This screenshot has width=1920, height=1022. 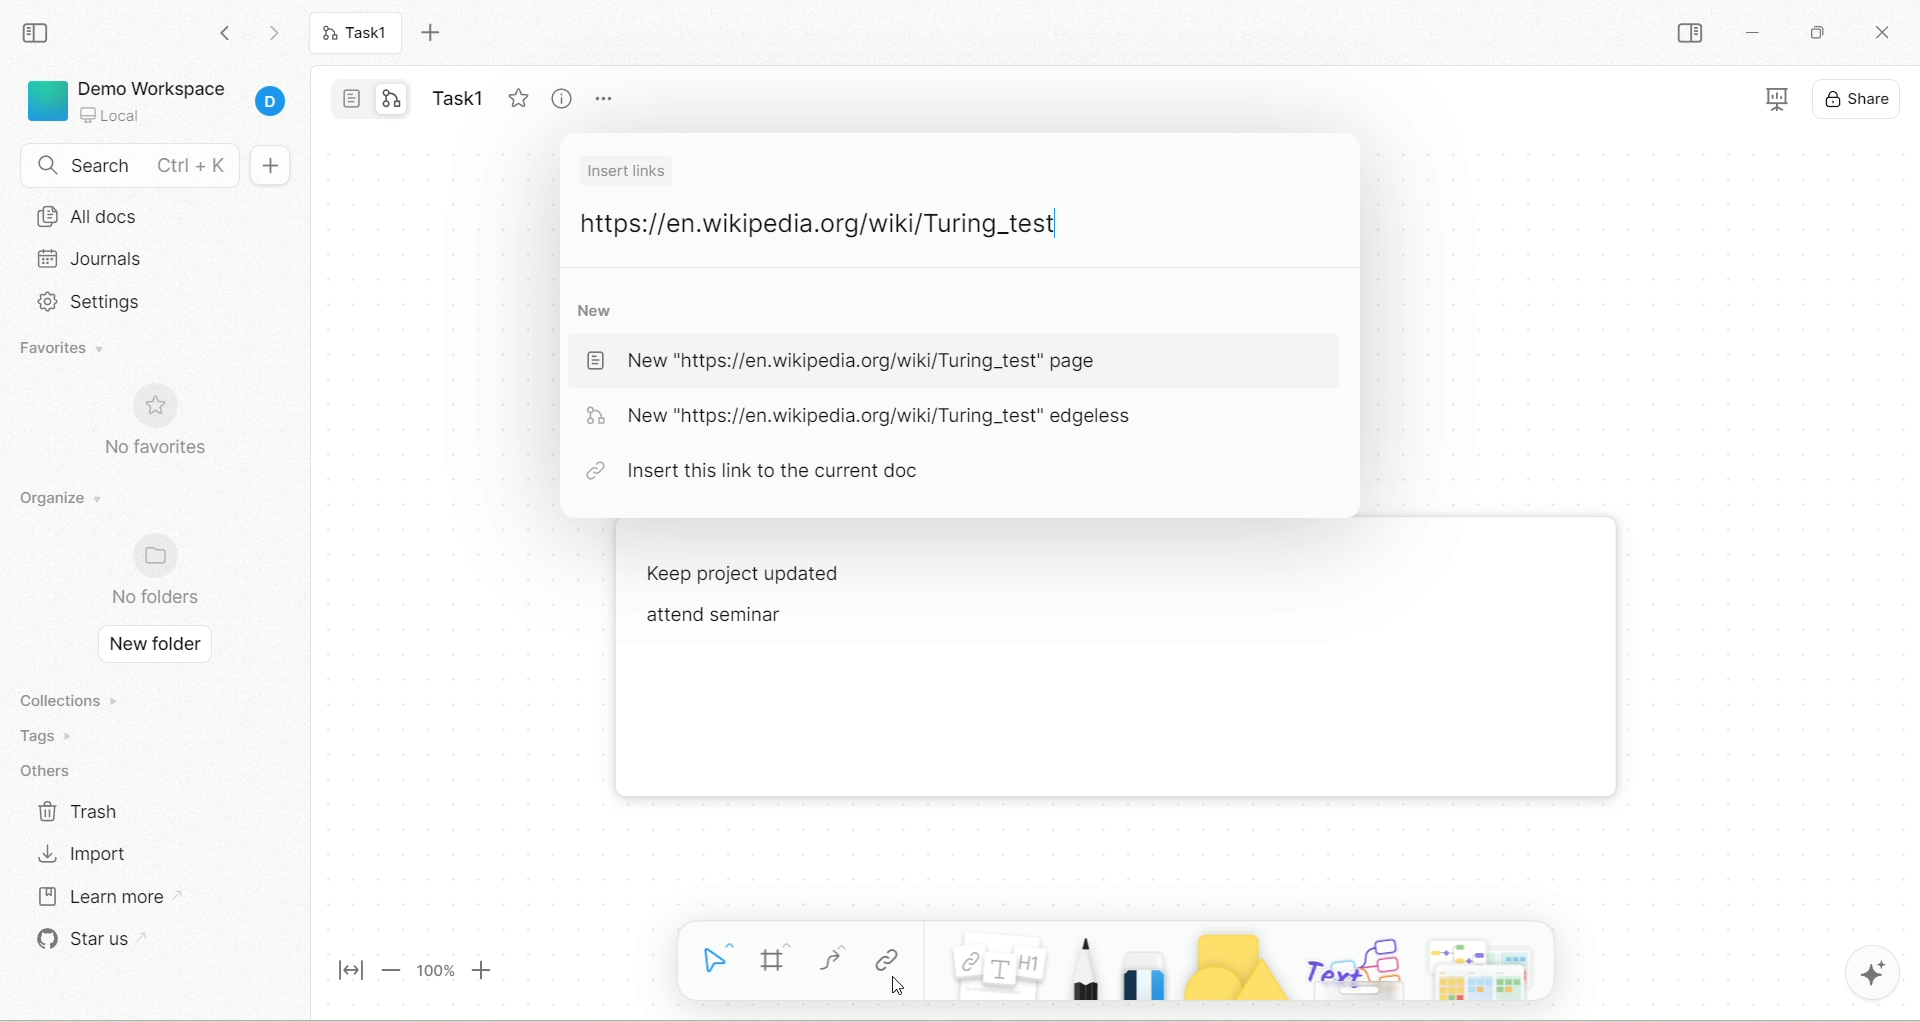 What do you see at coordinates (130, 166) in the screenshot?
I see `search` at bounding box center [130, 166].